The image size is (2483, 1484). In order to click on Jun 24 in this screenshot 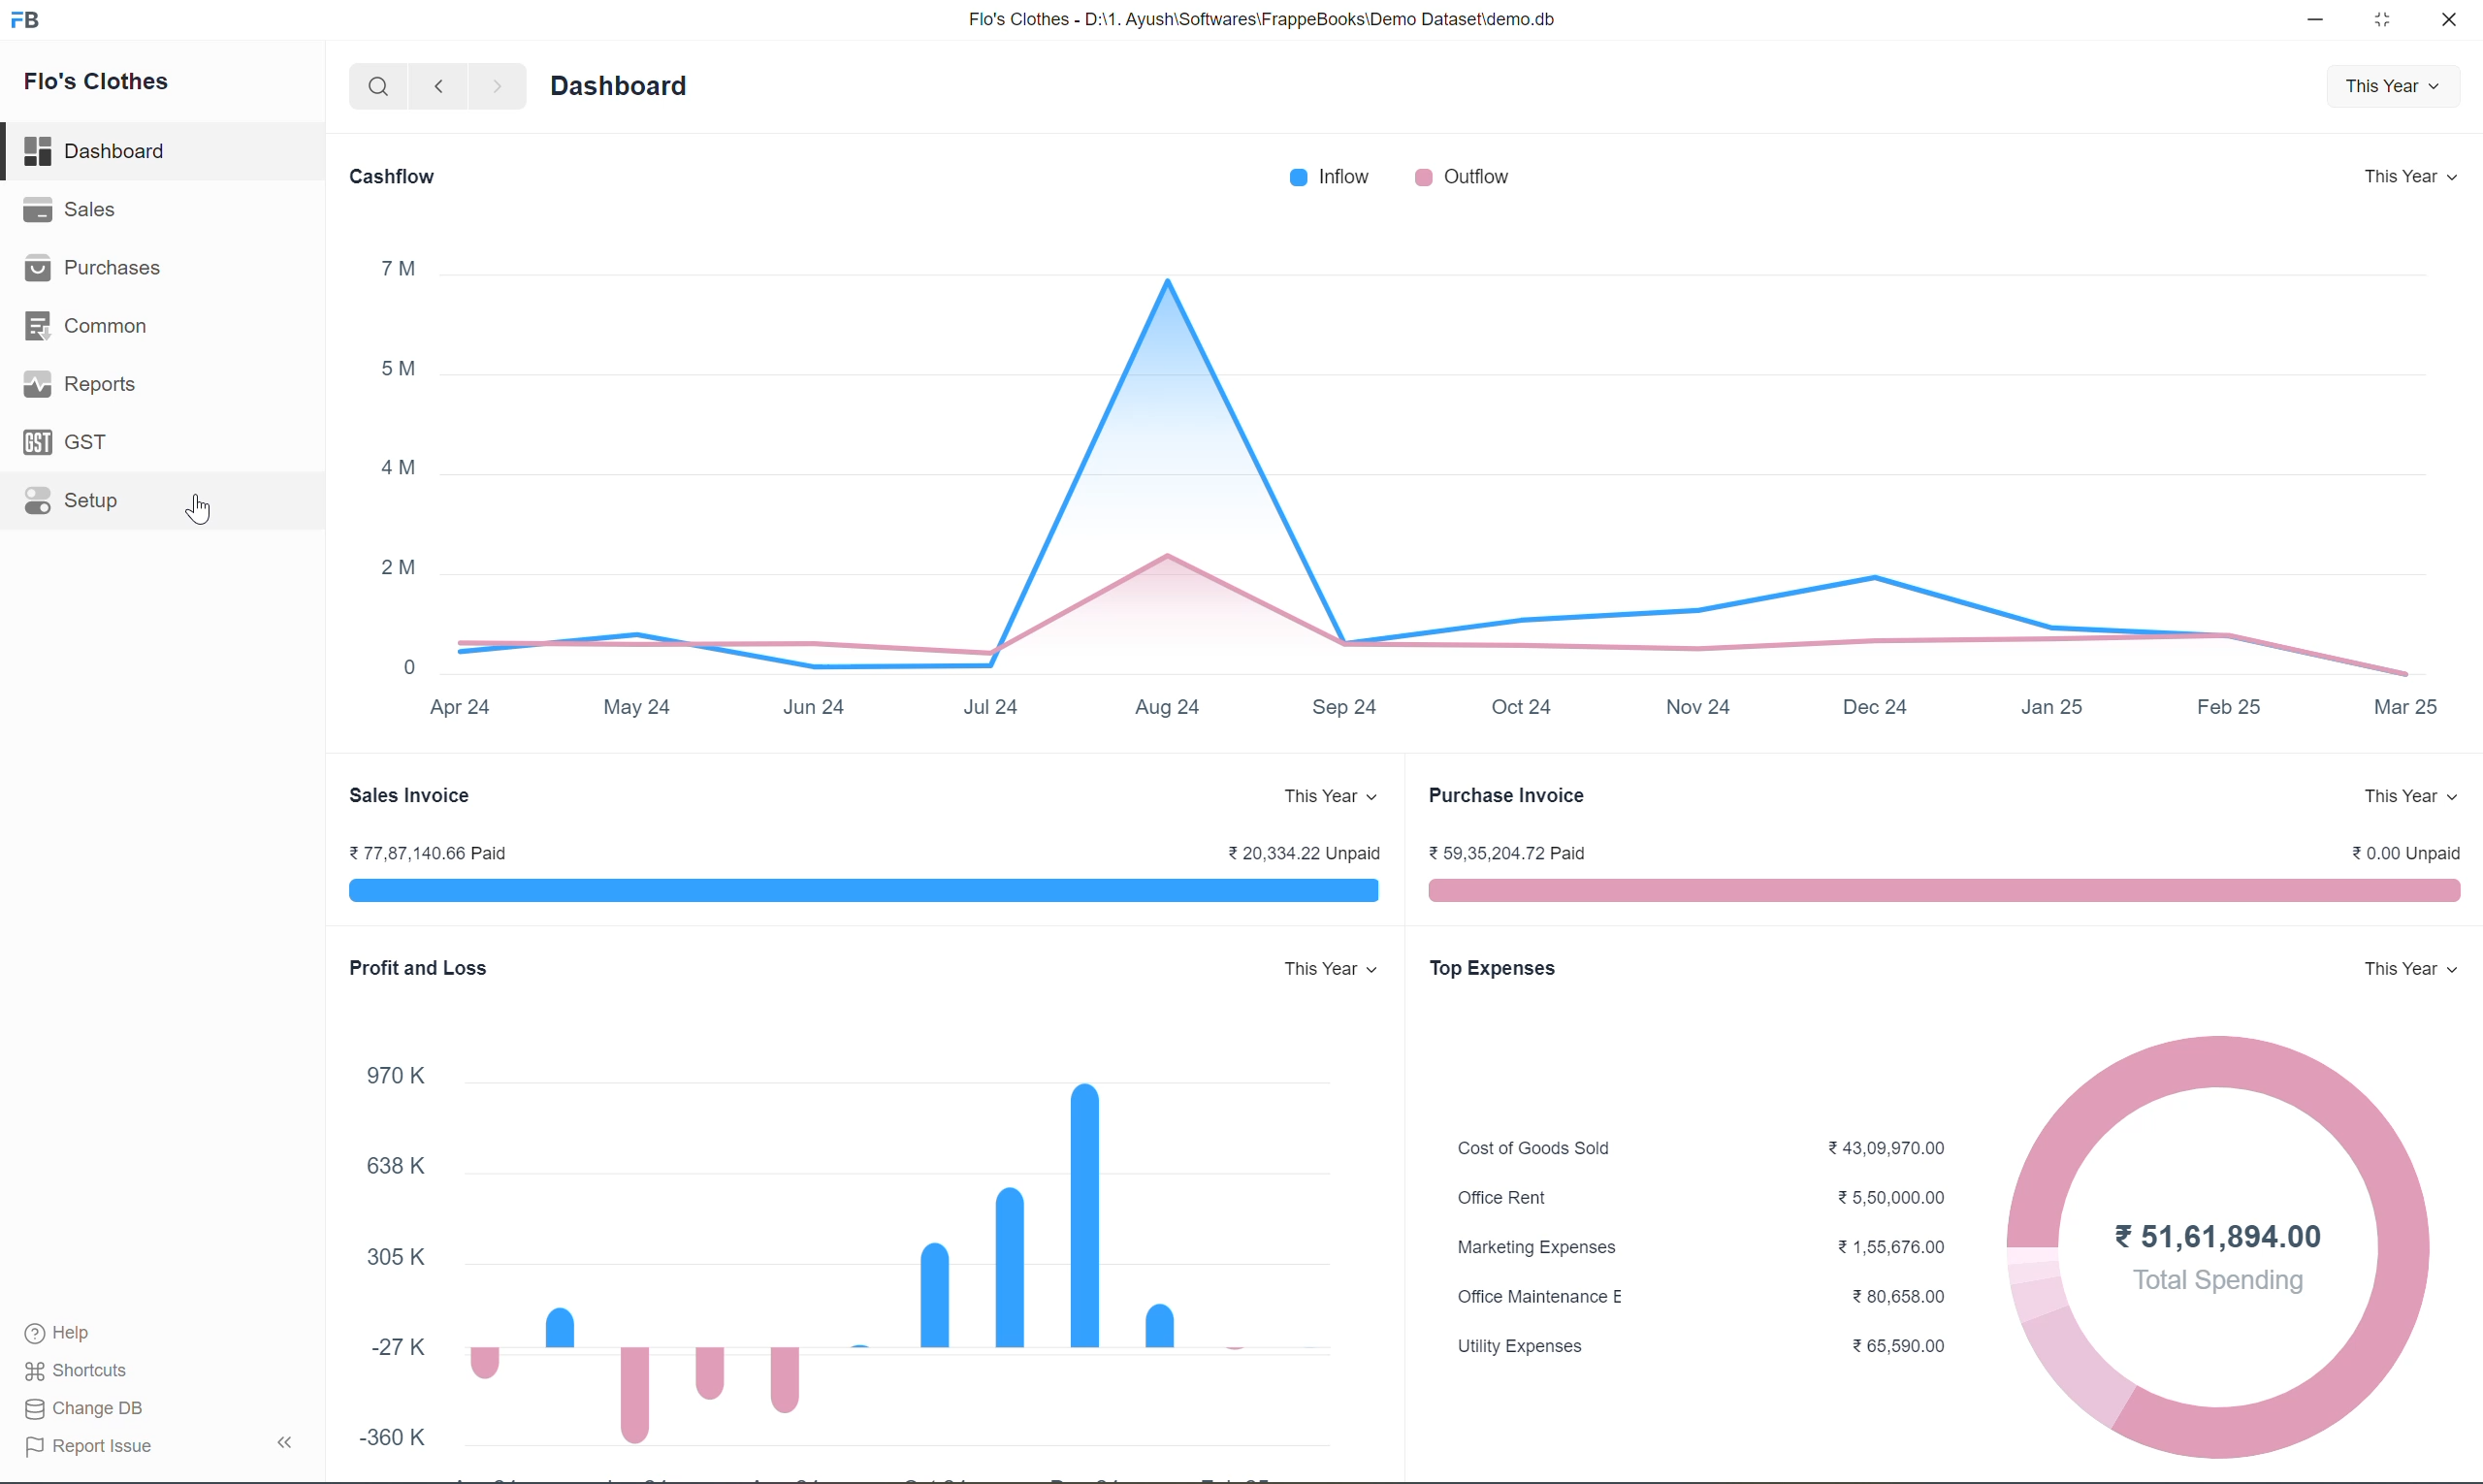, I will do `click(815, 706)`.